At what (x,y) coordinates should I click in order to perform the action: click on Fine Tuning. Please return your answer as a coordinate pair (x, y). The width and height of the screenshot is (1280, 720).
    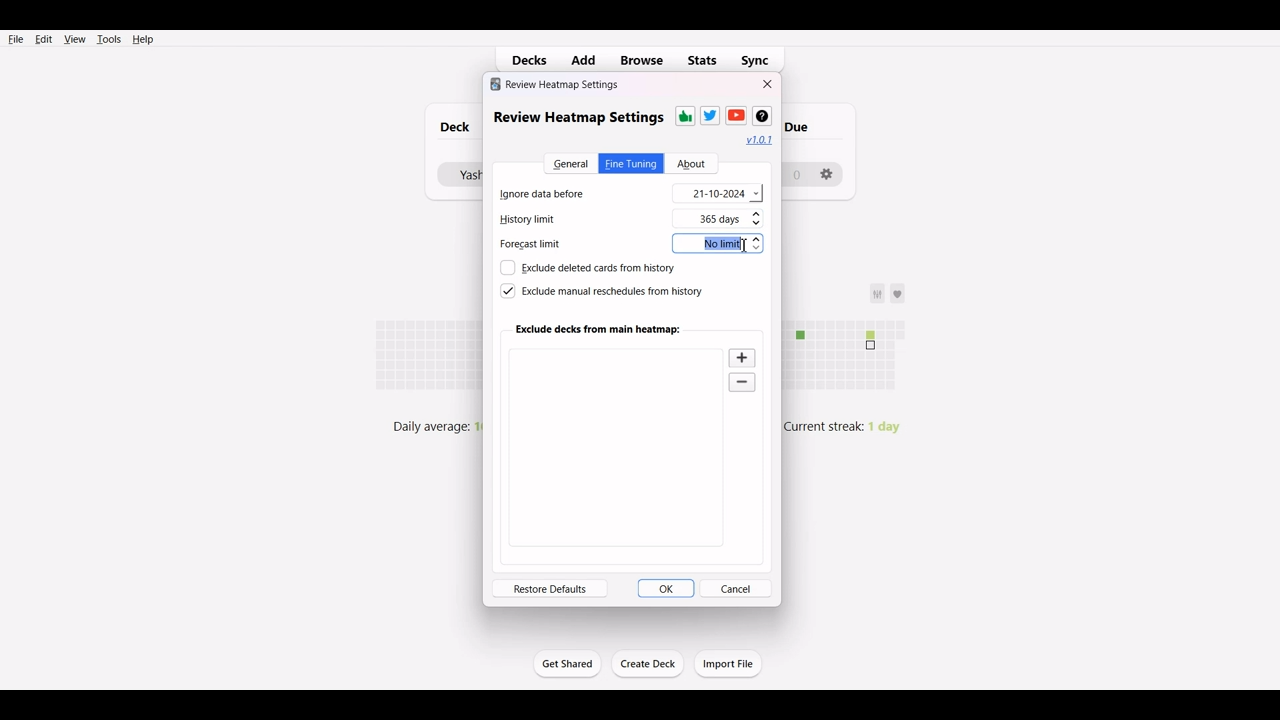
    Looking at the image, I should click on (631, 163).